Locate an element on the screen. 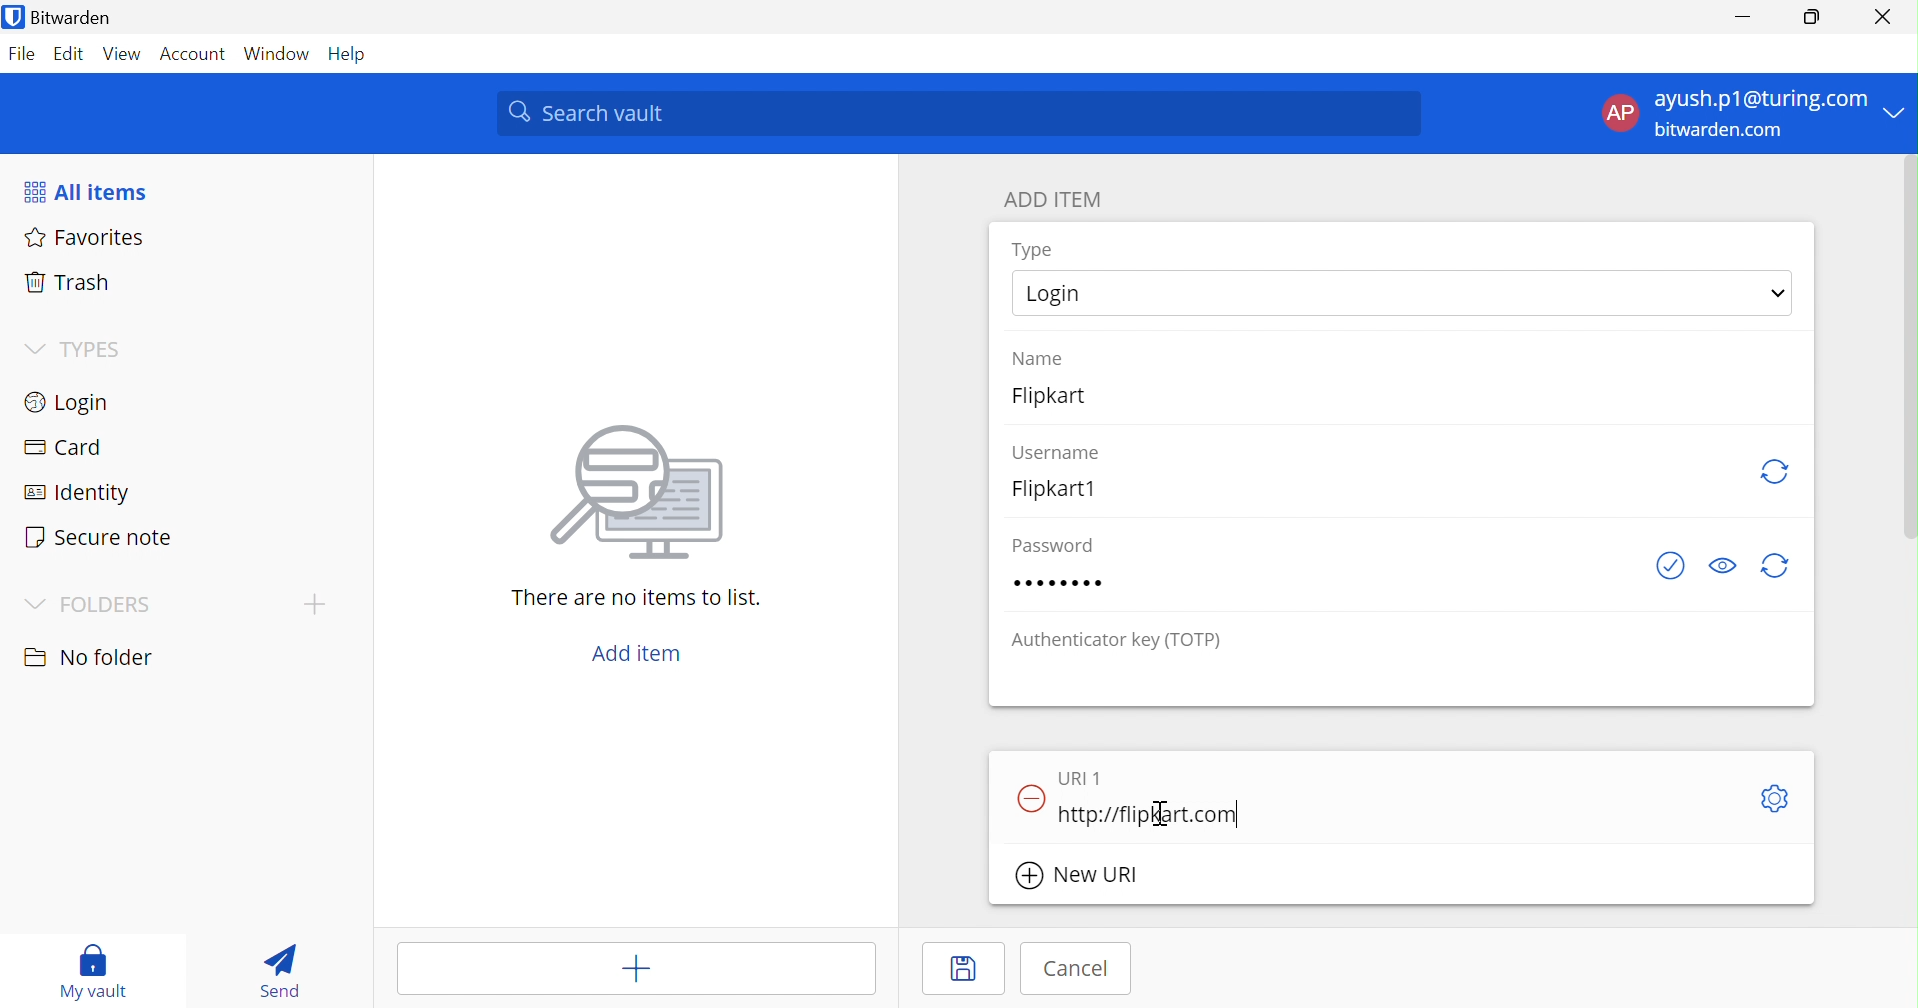 The height and width of the screenshot is (1008, 1918). My vault is located at coordinates (97, 970).